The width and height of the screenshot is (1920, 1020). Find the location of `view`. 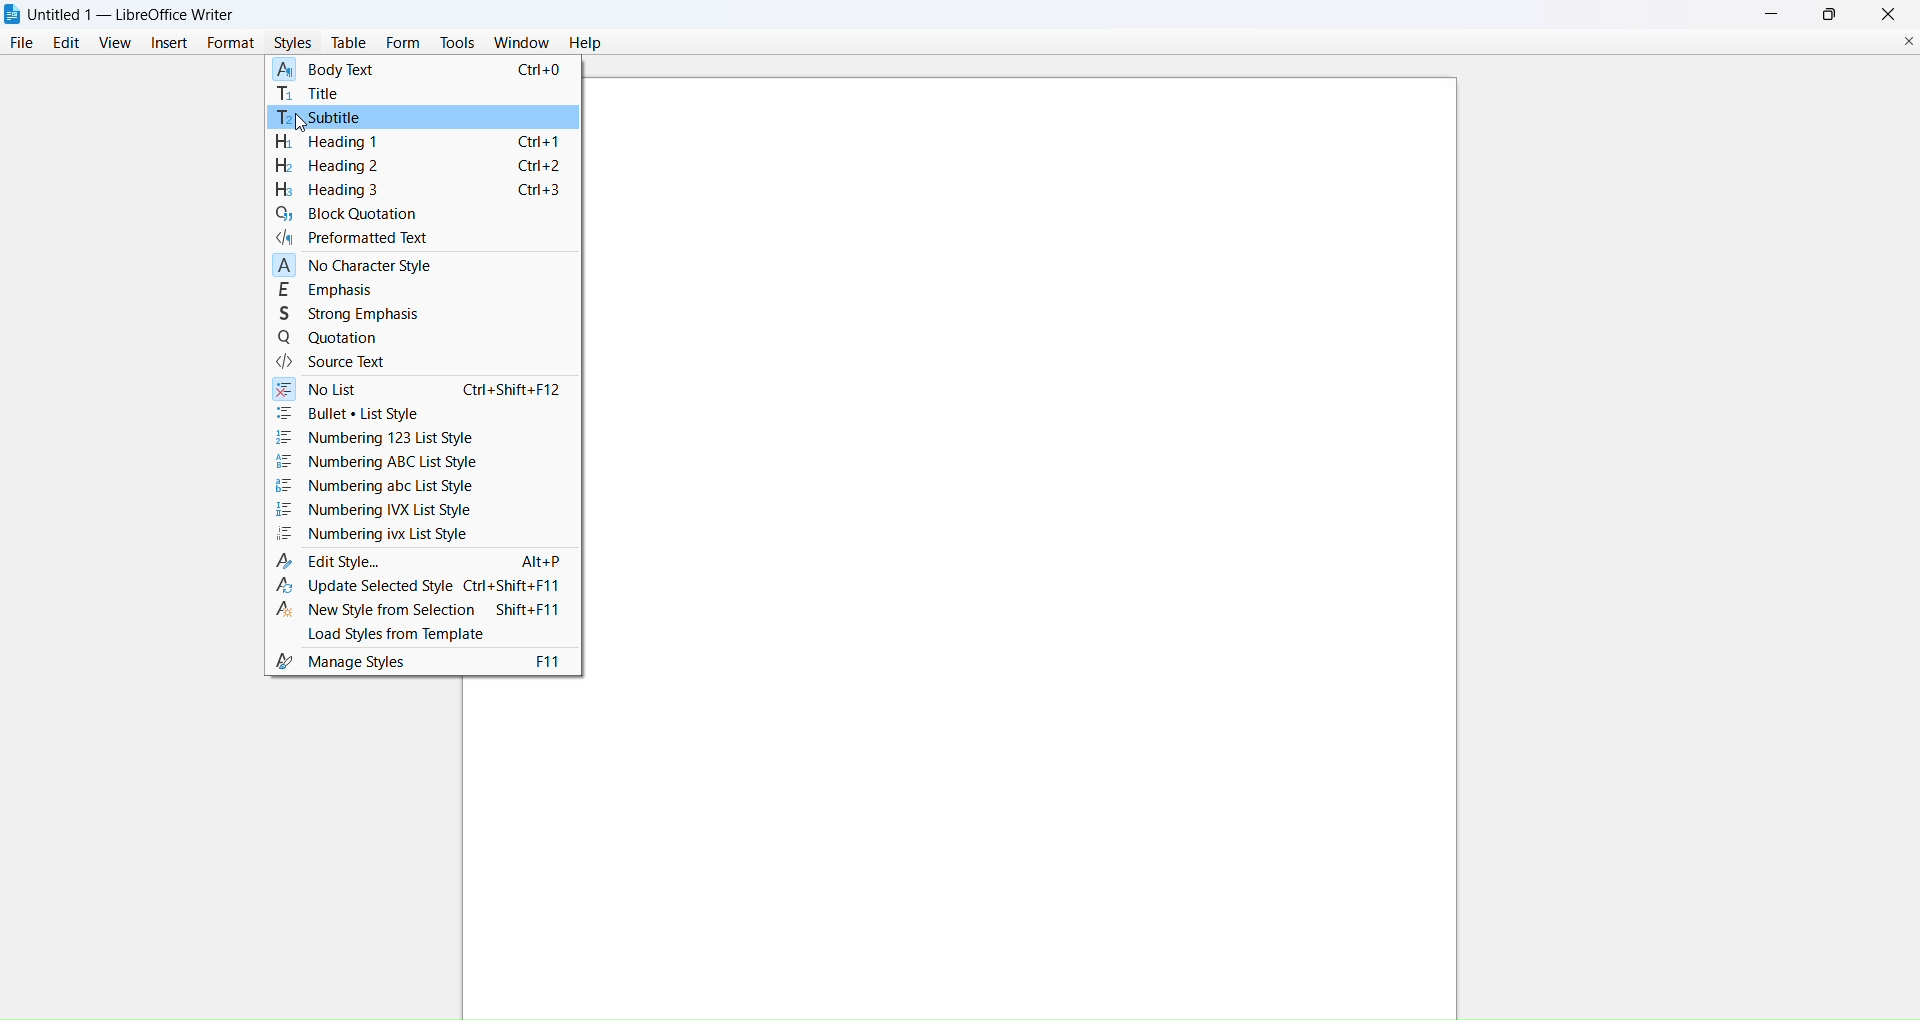

view is located at coordinates (118, 42).